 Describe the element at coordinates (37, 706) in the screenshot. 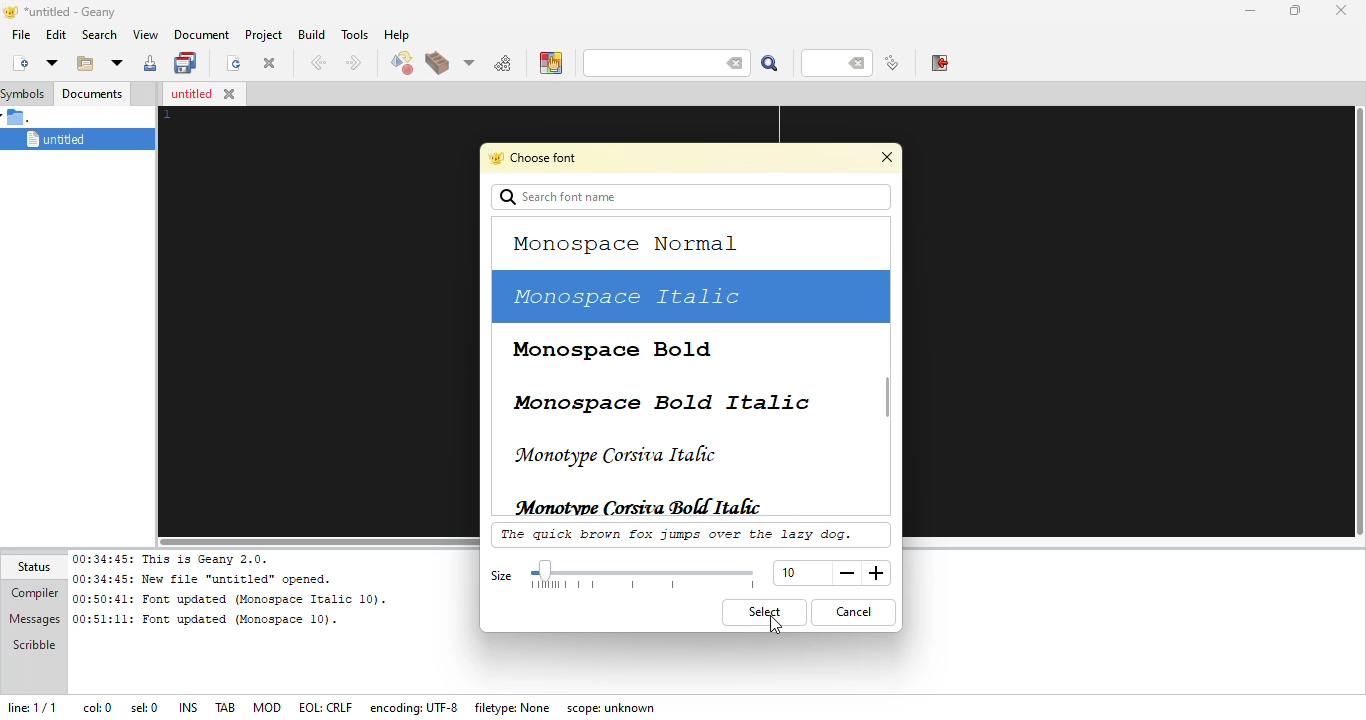

I see `line: 1/1` at that location.